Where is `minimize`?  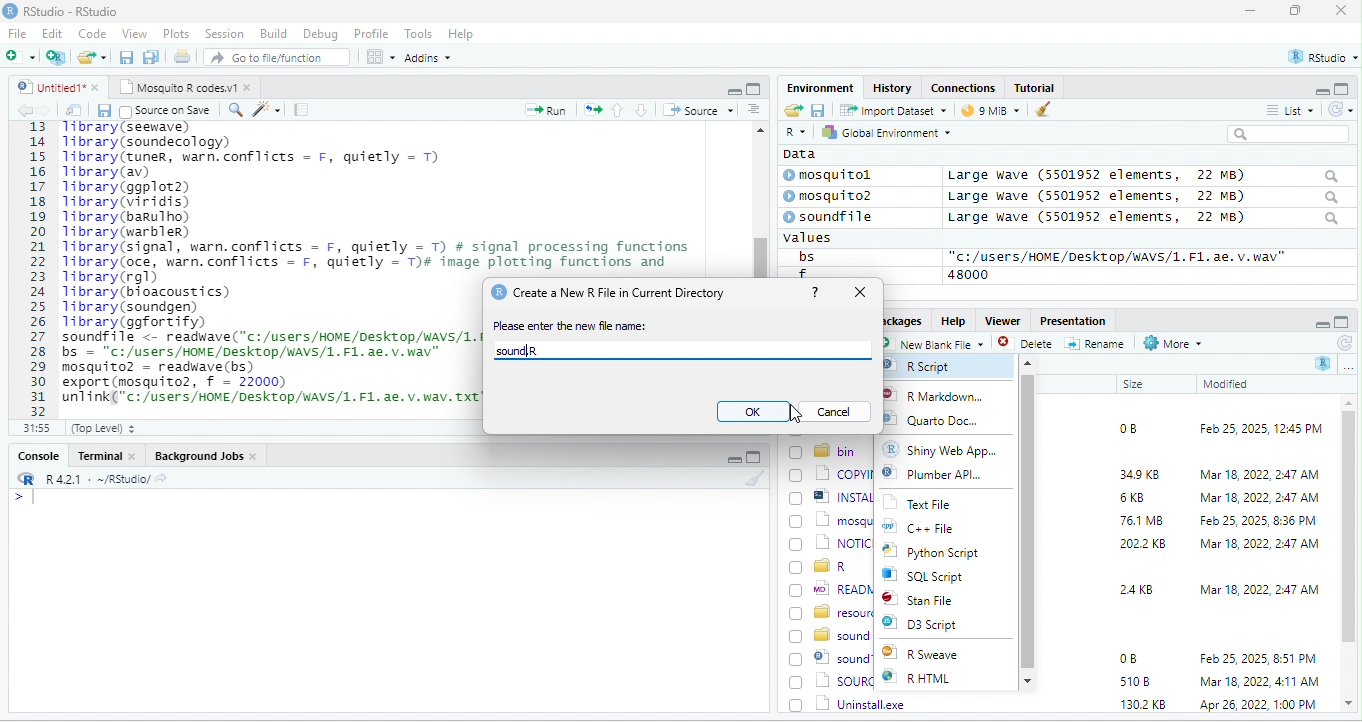 minimize is located at coordinates (731, 460).